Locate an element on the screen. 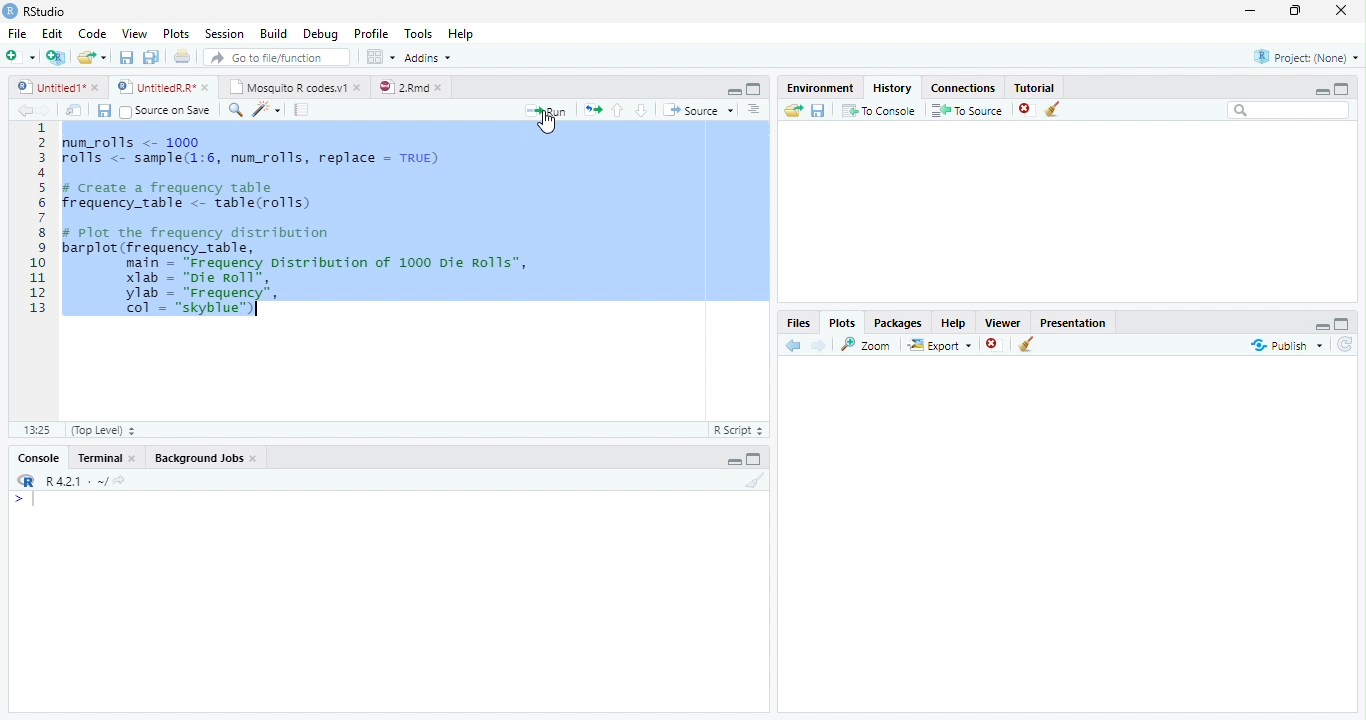  Code is located at coordinates (94, 31).